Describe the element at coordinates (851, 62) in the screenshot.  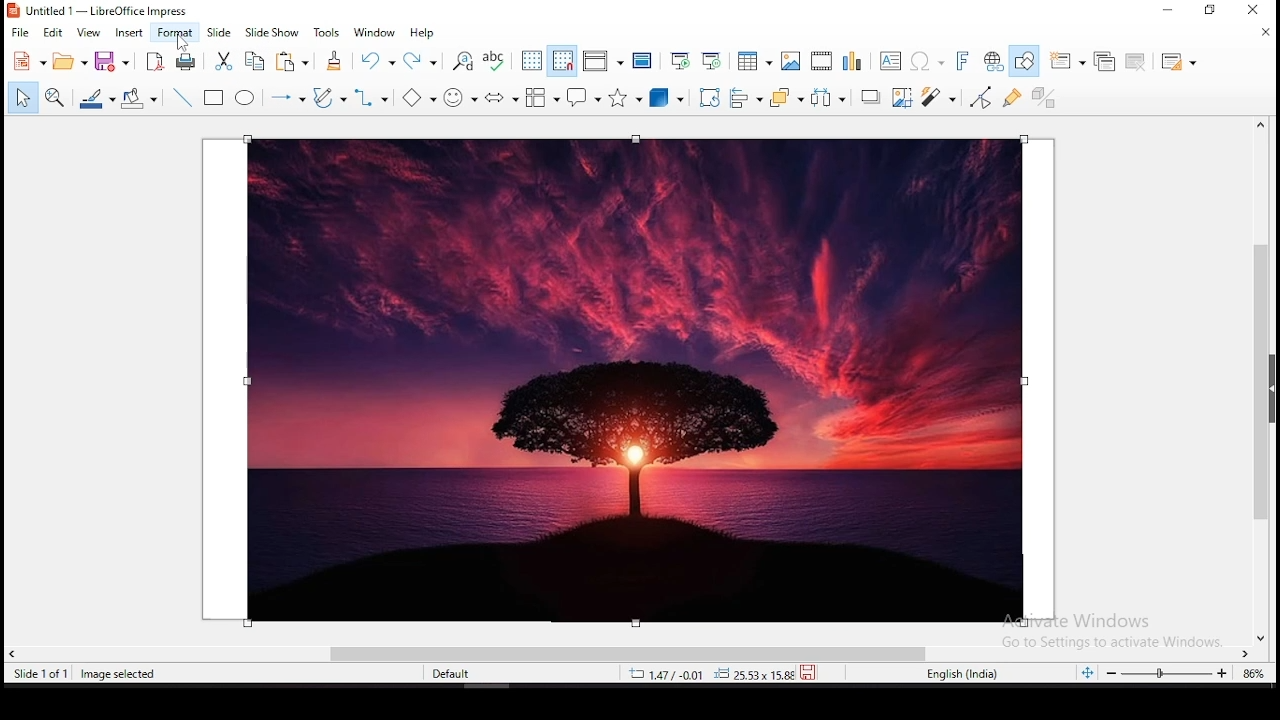
I see `insert chart` at that location.